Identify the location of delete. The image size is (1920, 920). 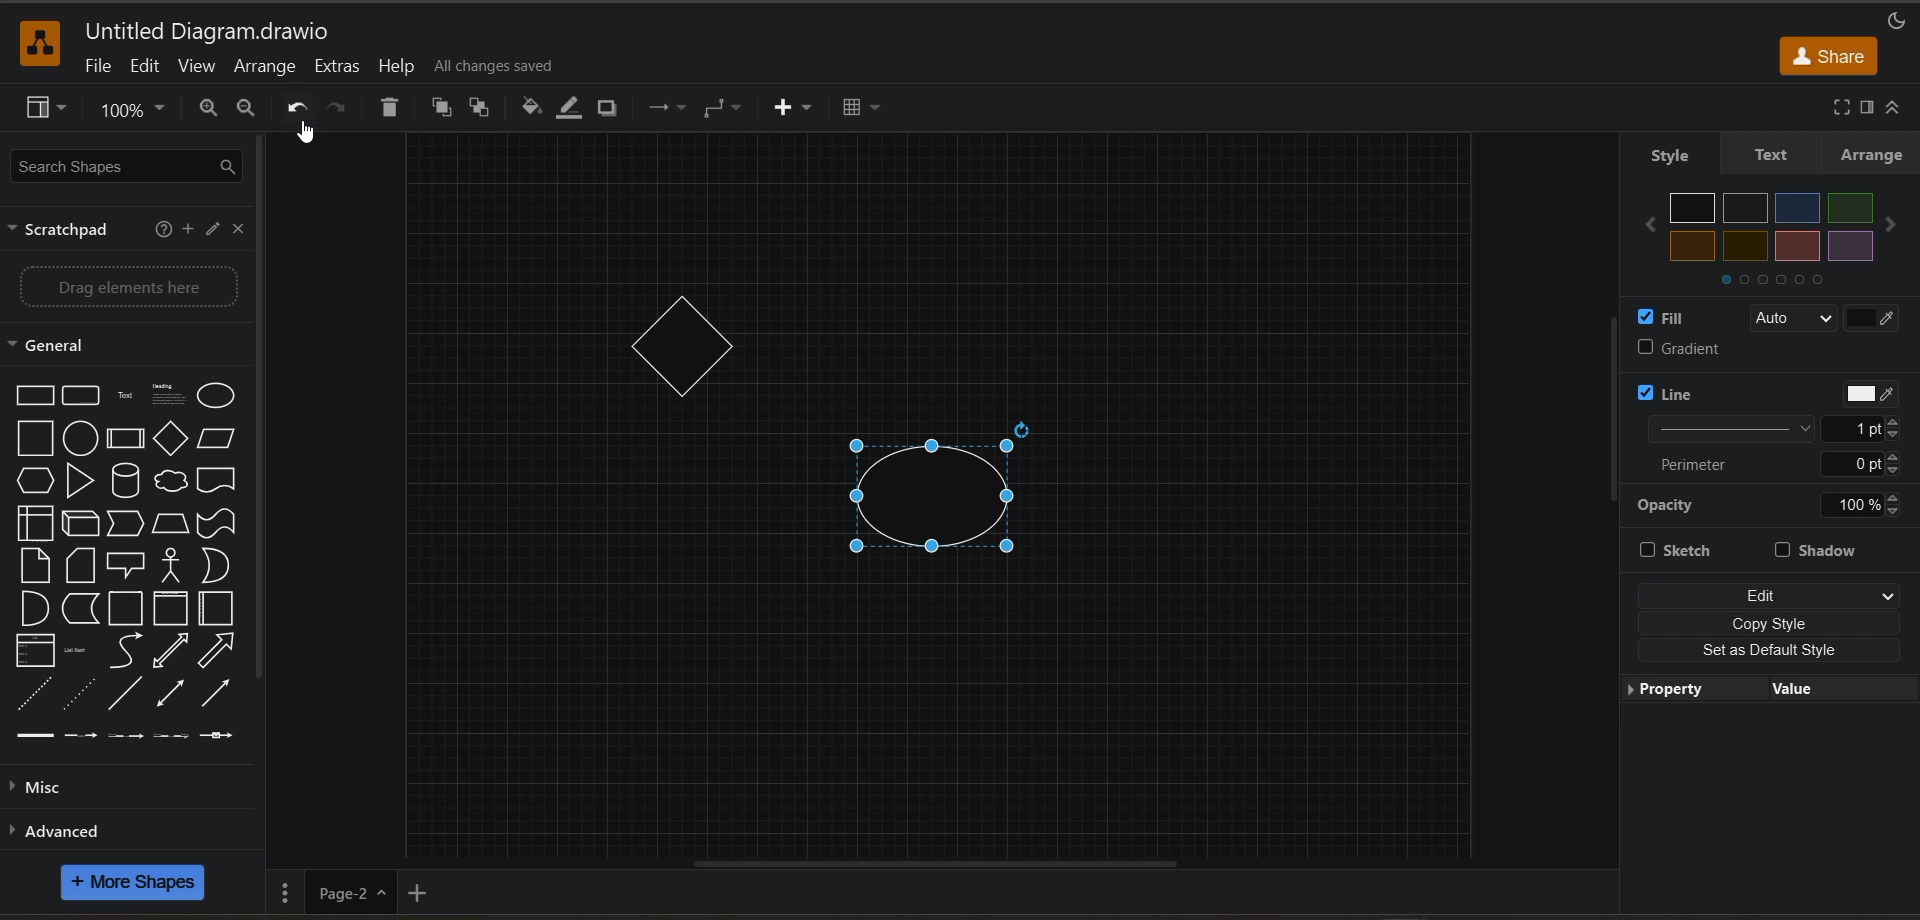
(390, 108).